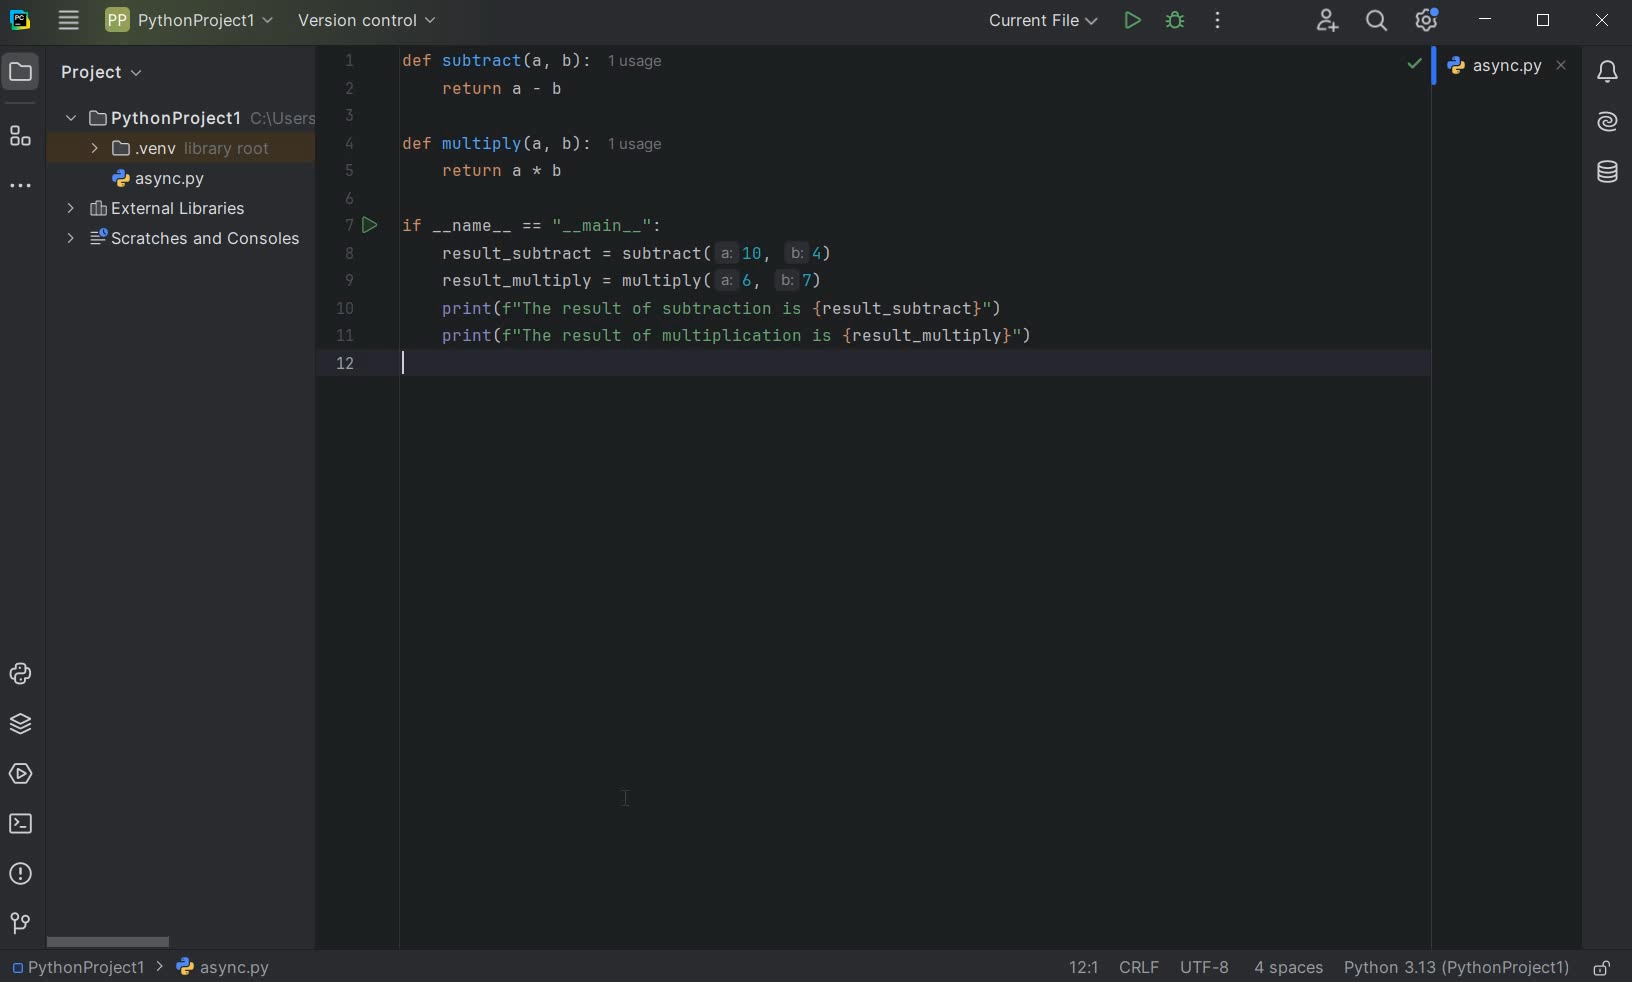  I want to click on line separator, so click(1141, 966).